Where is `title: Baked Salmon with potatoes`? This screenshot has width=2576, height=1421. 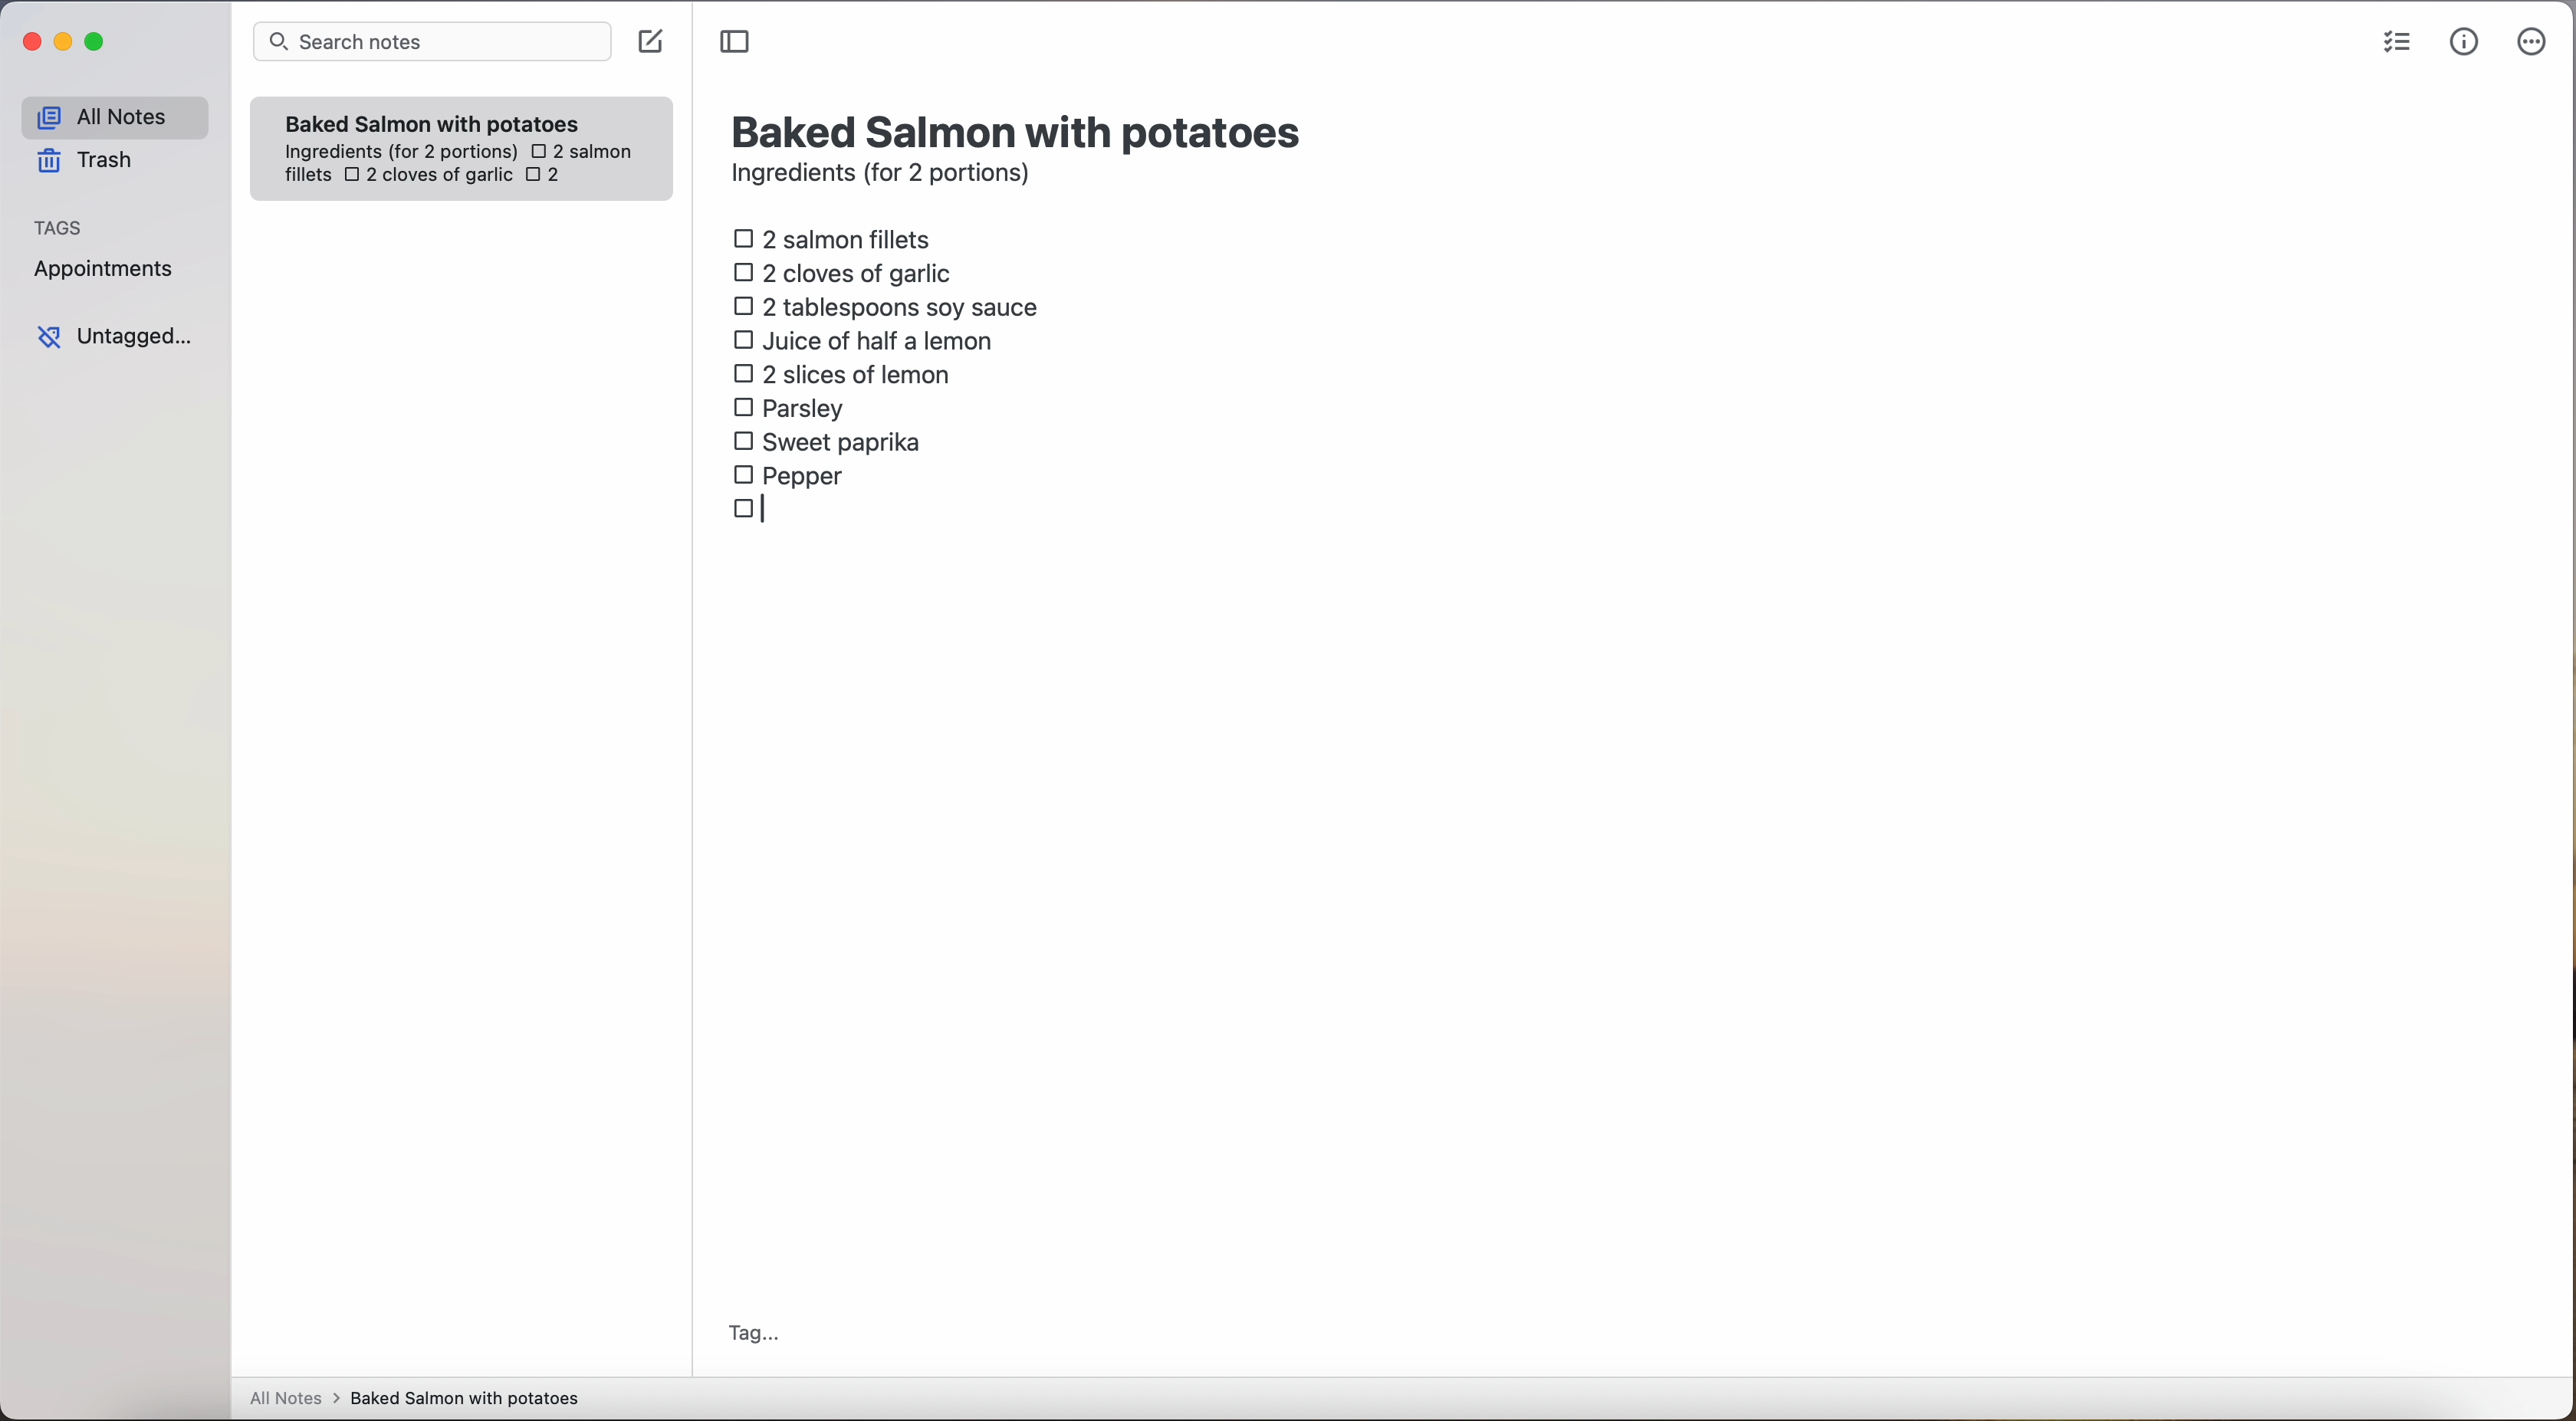 title: Baked Salmon with potatoes is located at coordinates (1021, 129).